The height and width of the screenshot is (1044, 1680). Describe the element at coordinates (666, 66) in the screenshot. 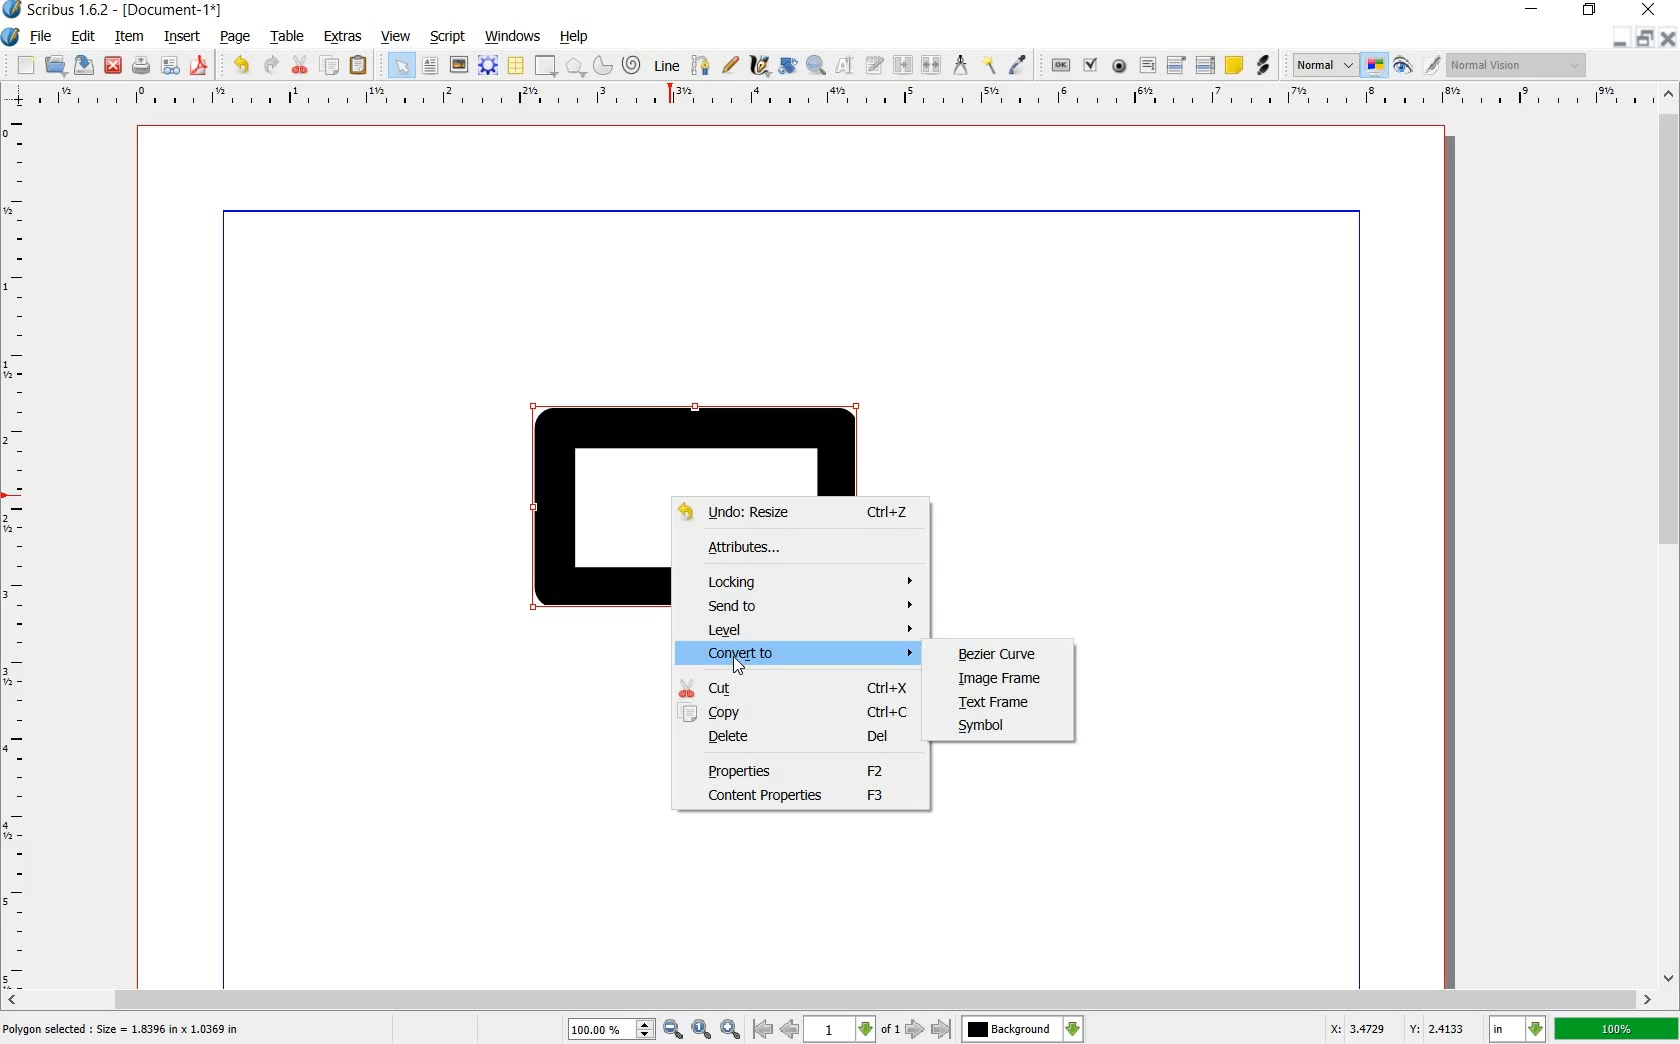

I see `line` at that location.